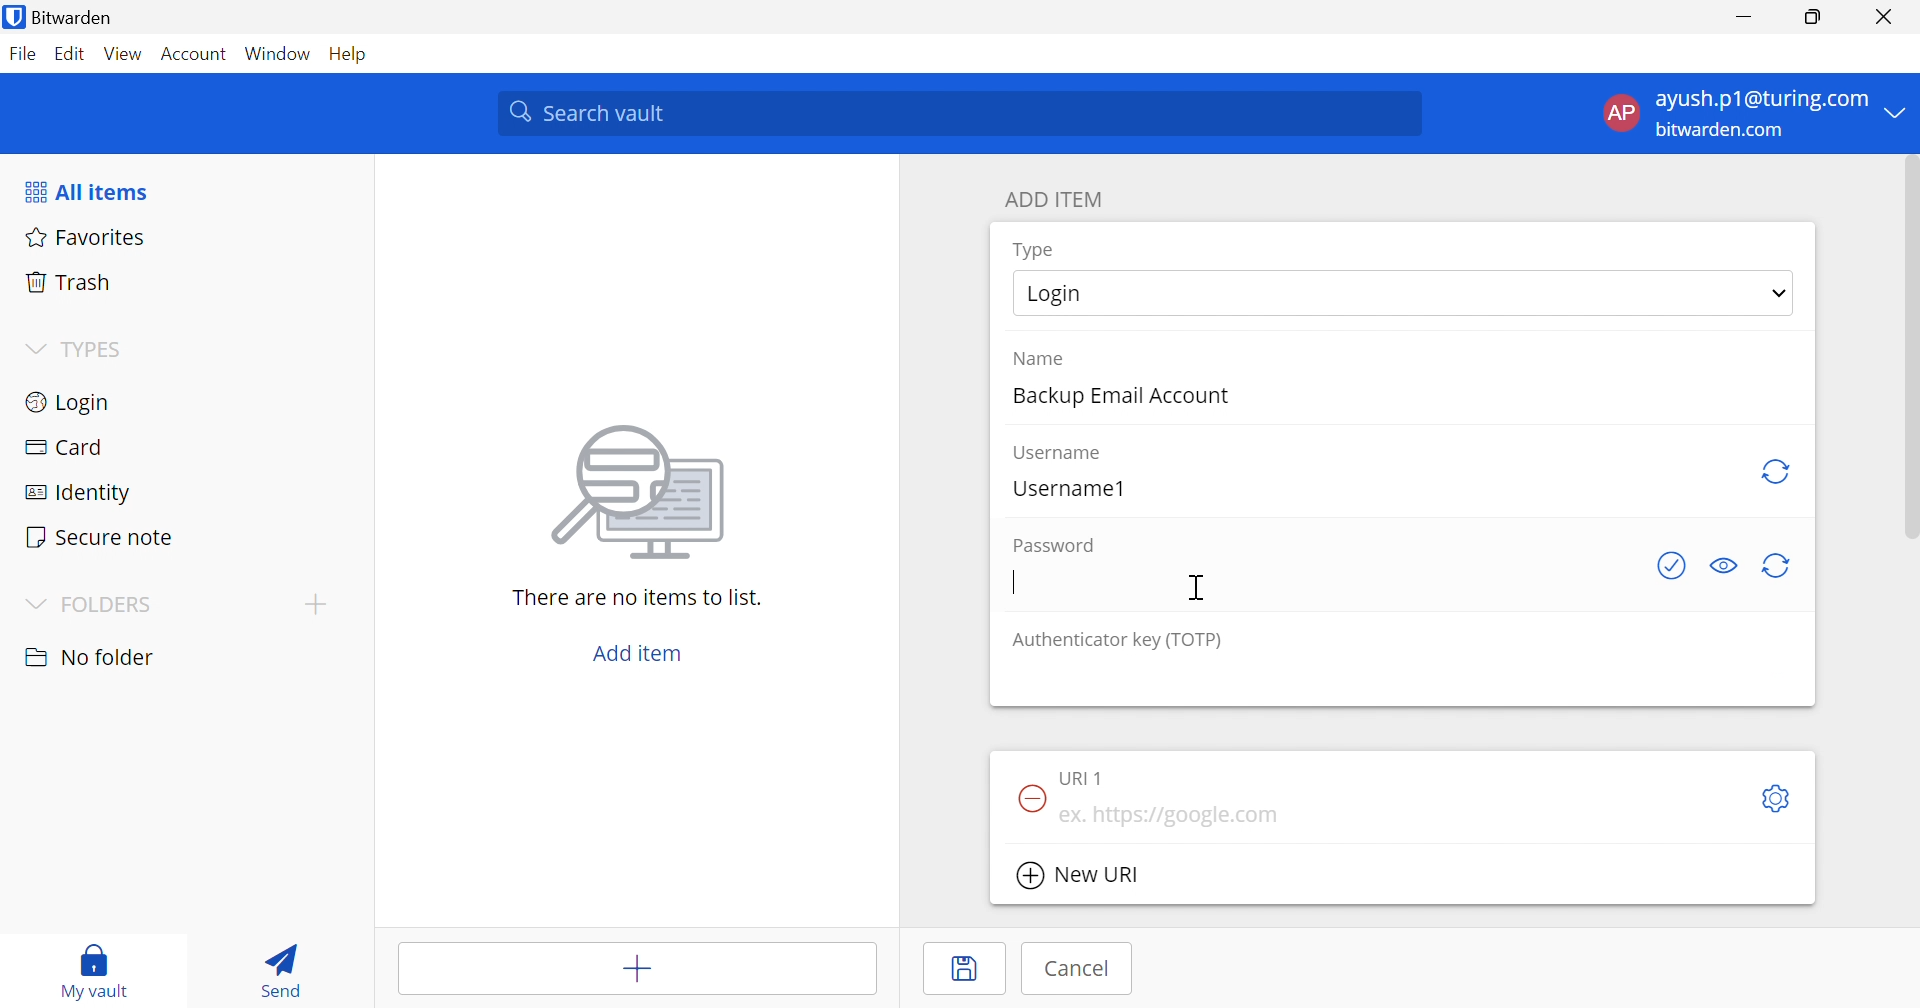  What do you see at coordinates (1117, 642) in the screenshot?
I see `Authenticator key (TOTP)` at bounding box center [1117, 642].